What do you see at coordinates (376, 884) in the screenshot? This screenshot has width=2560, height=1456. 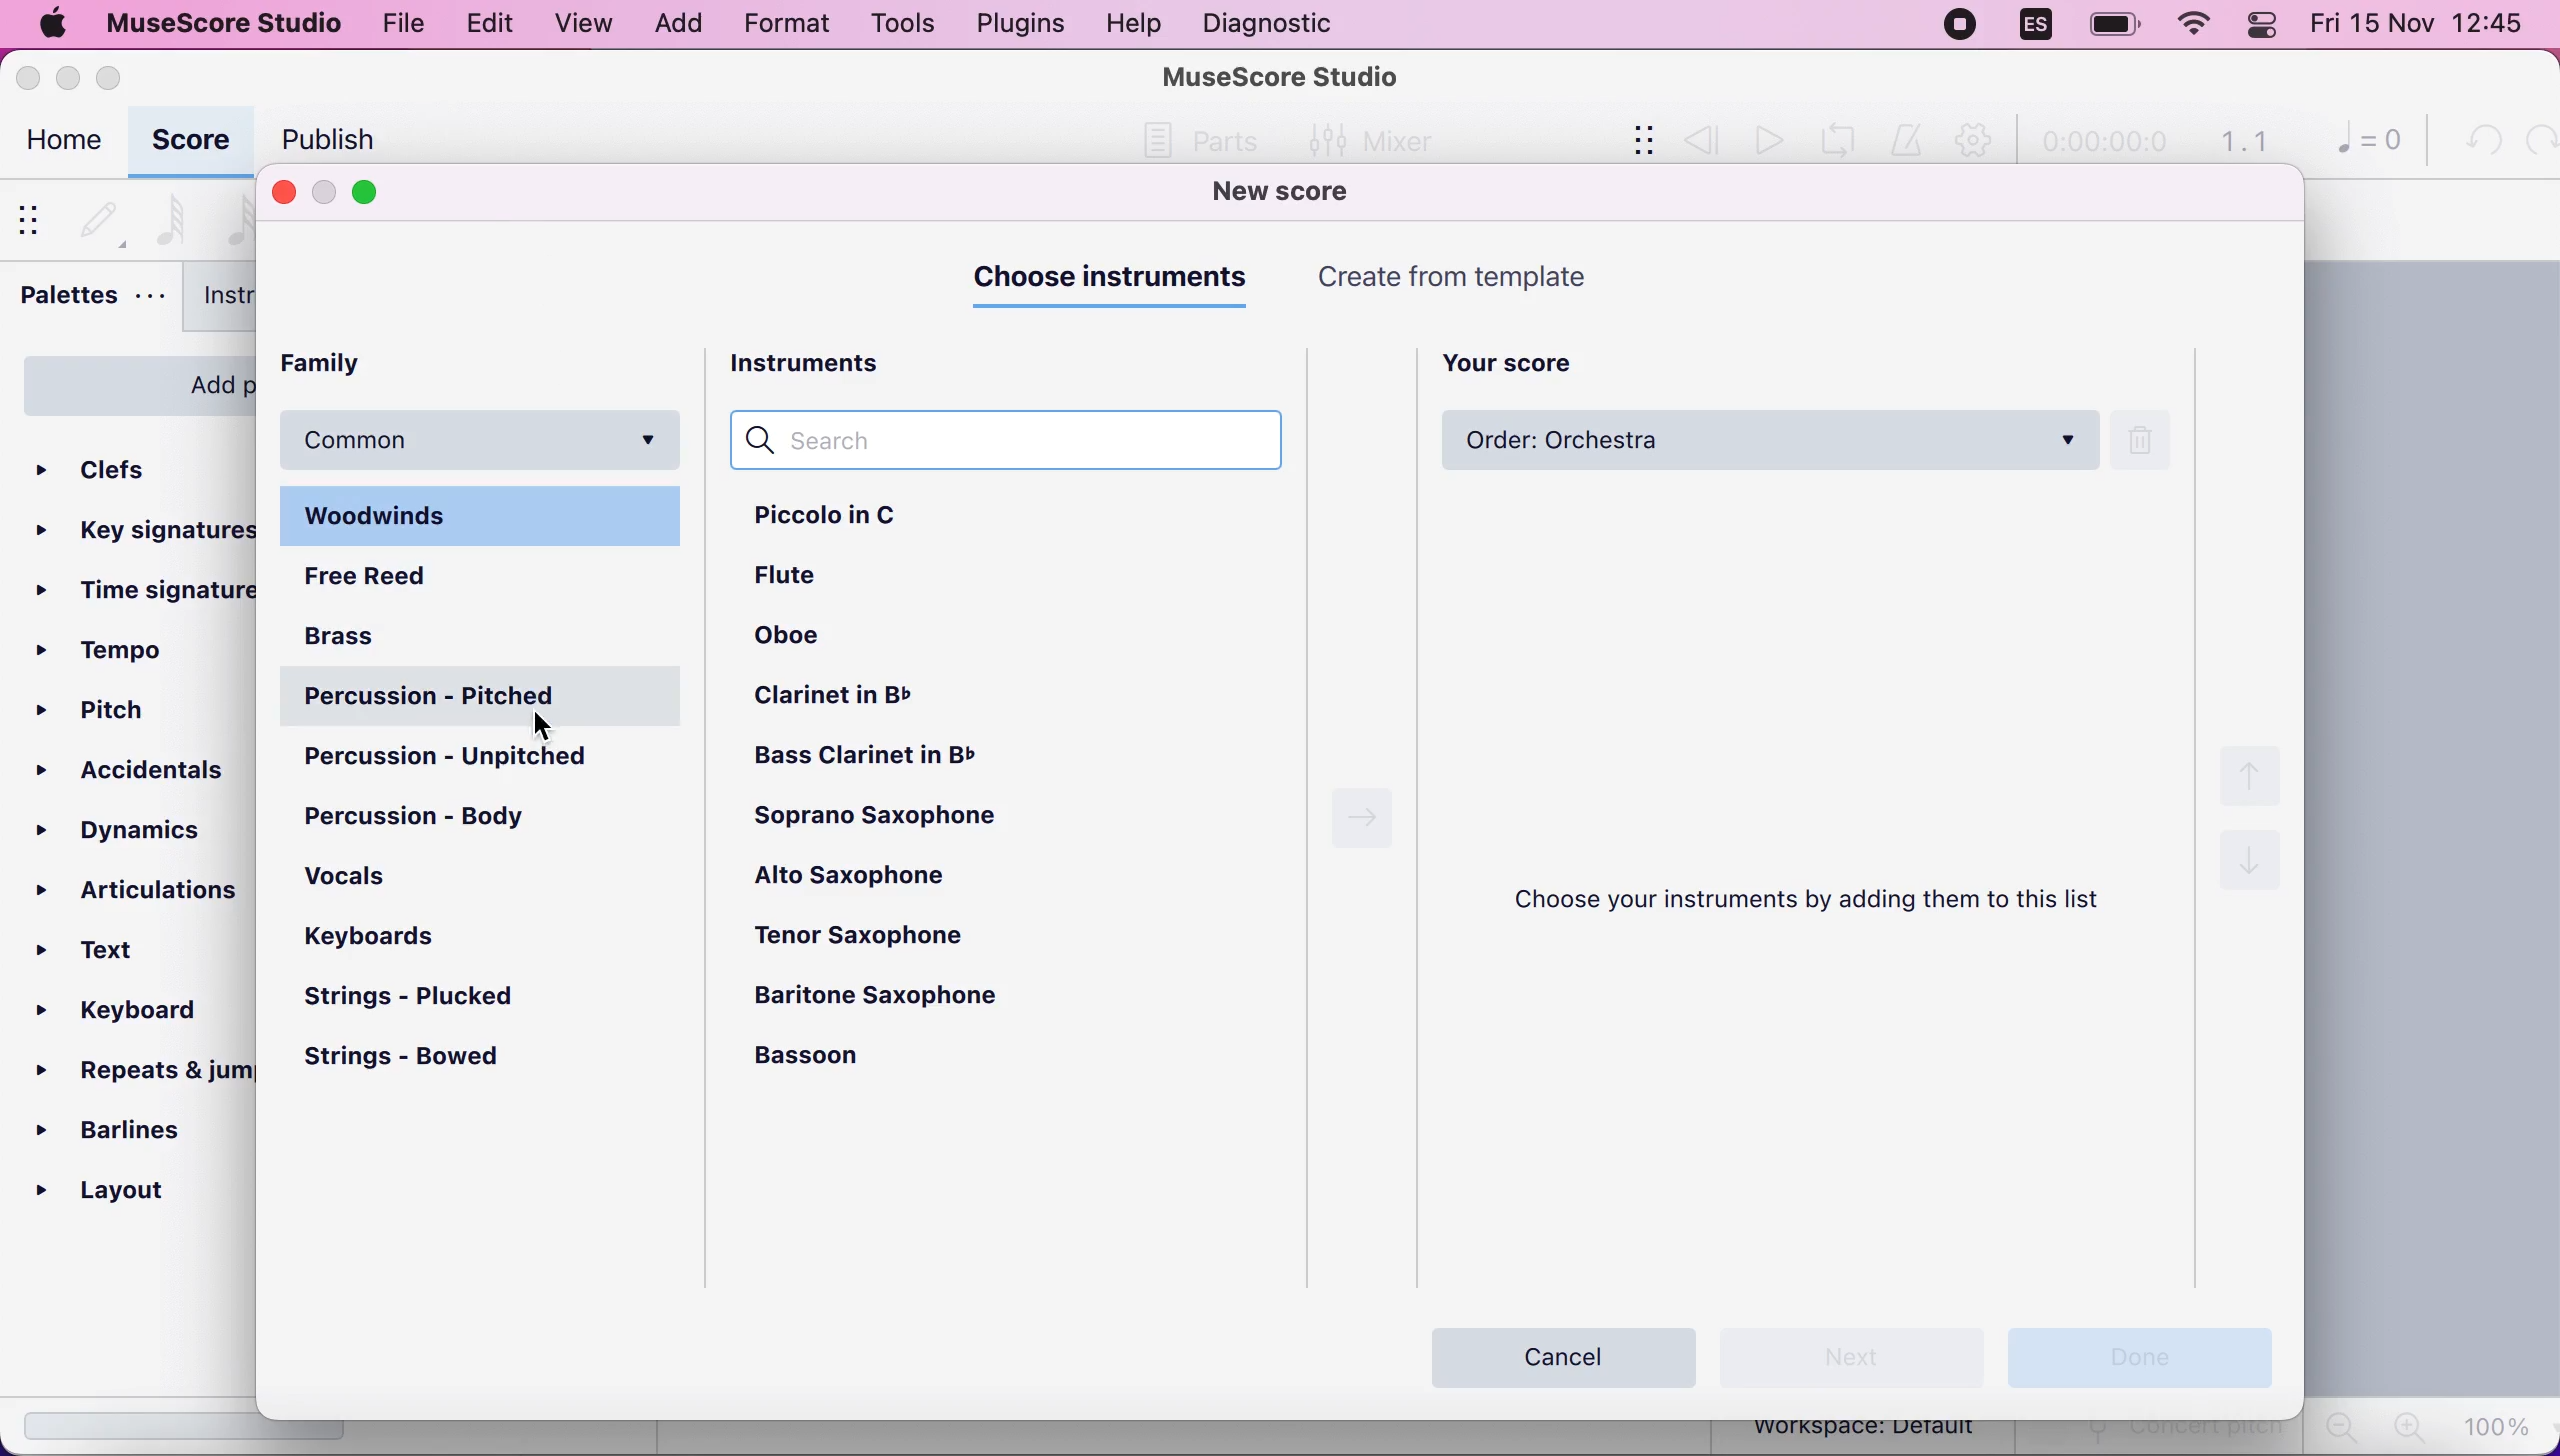 I see `vocals` at bounding box center [376, 884].